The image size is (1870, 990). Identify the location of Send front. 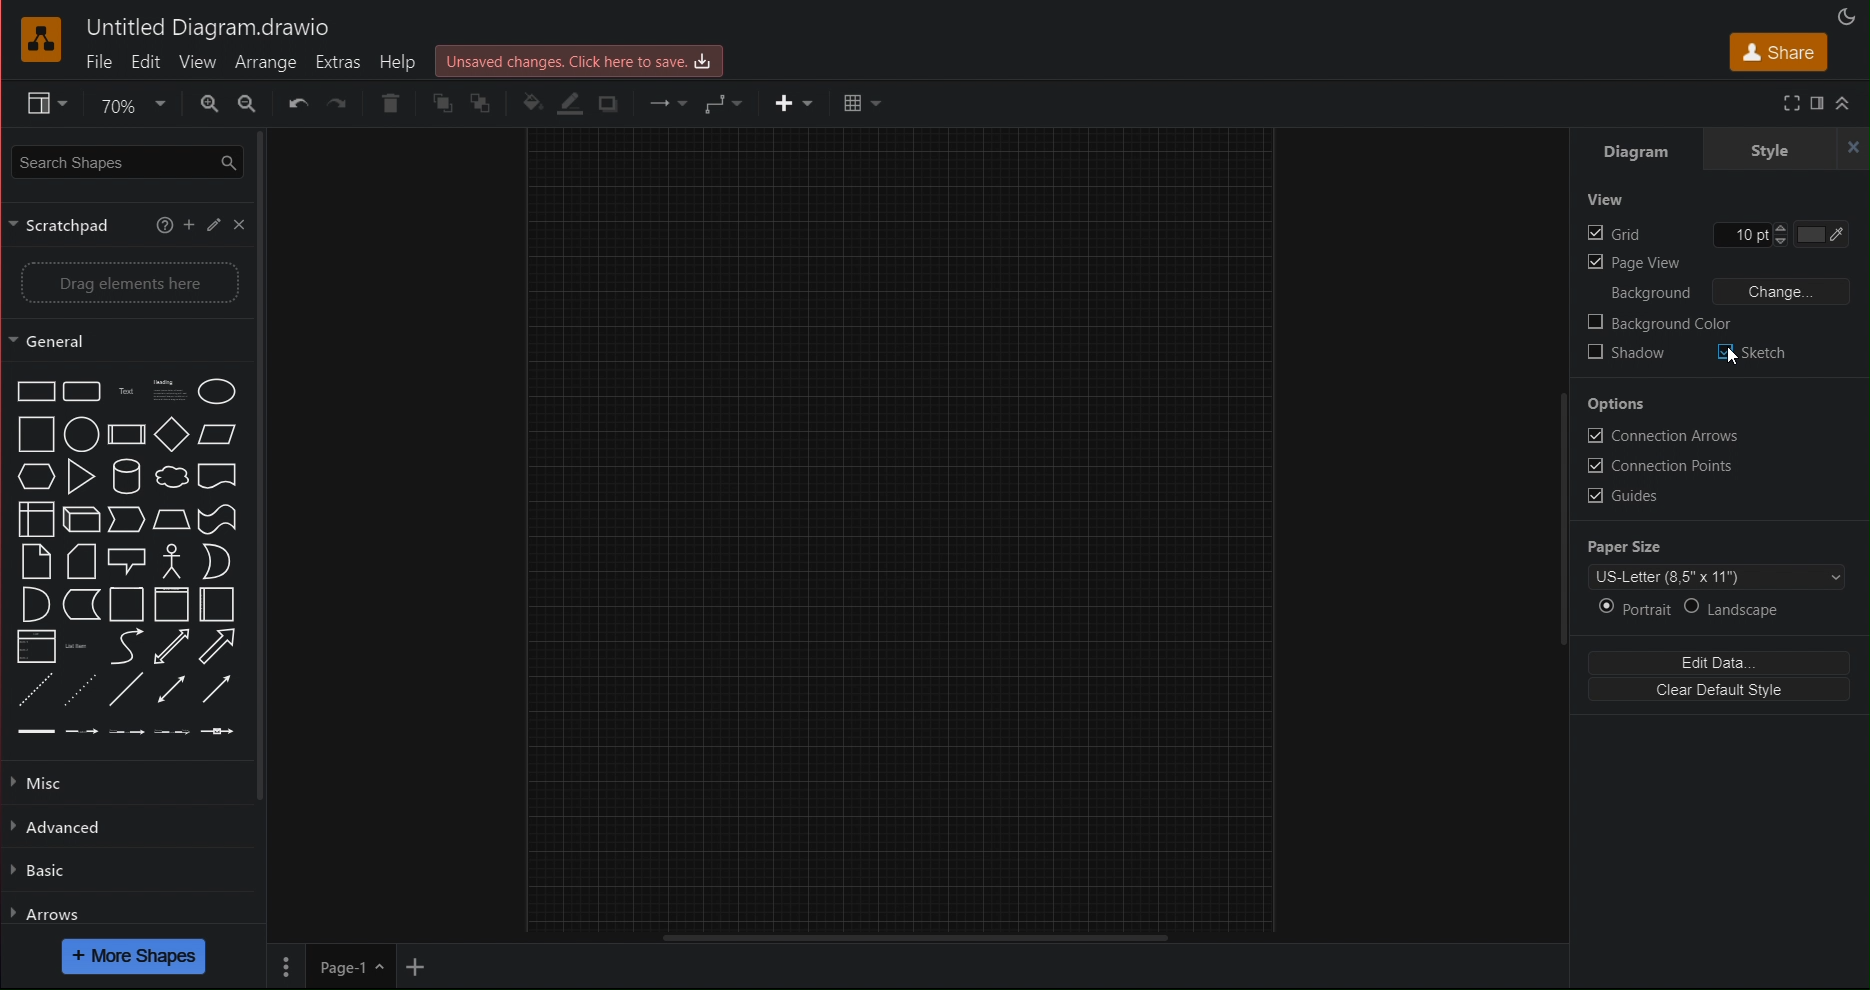
(440, 103).